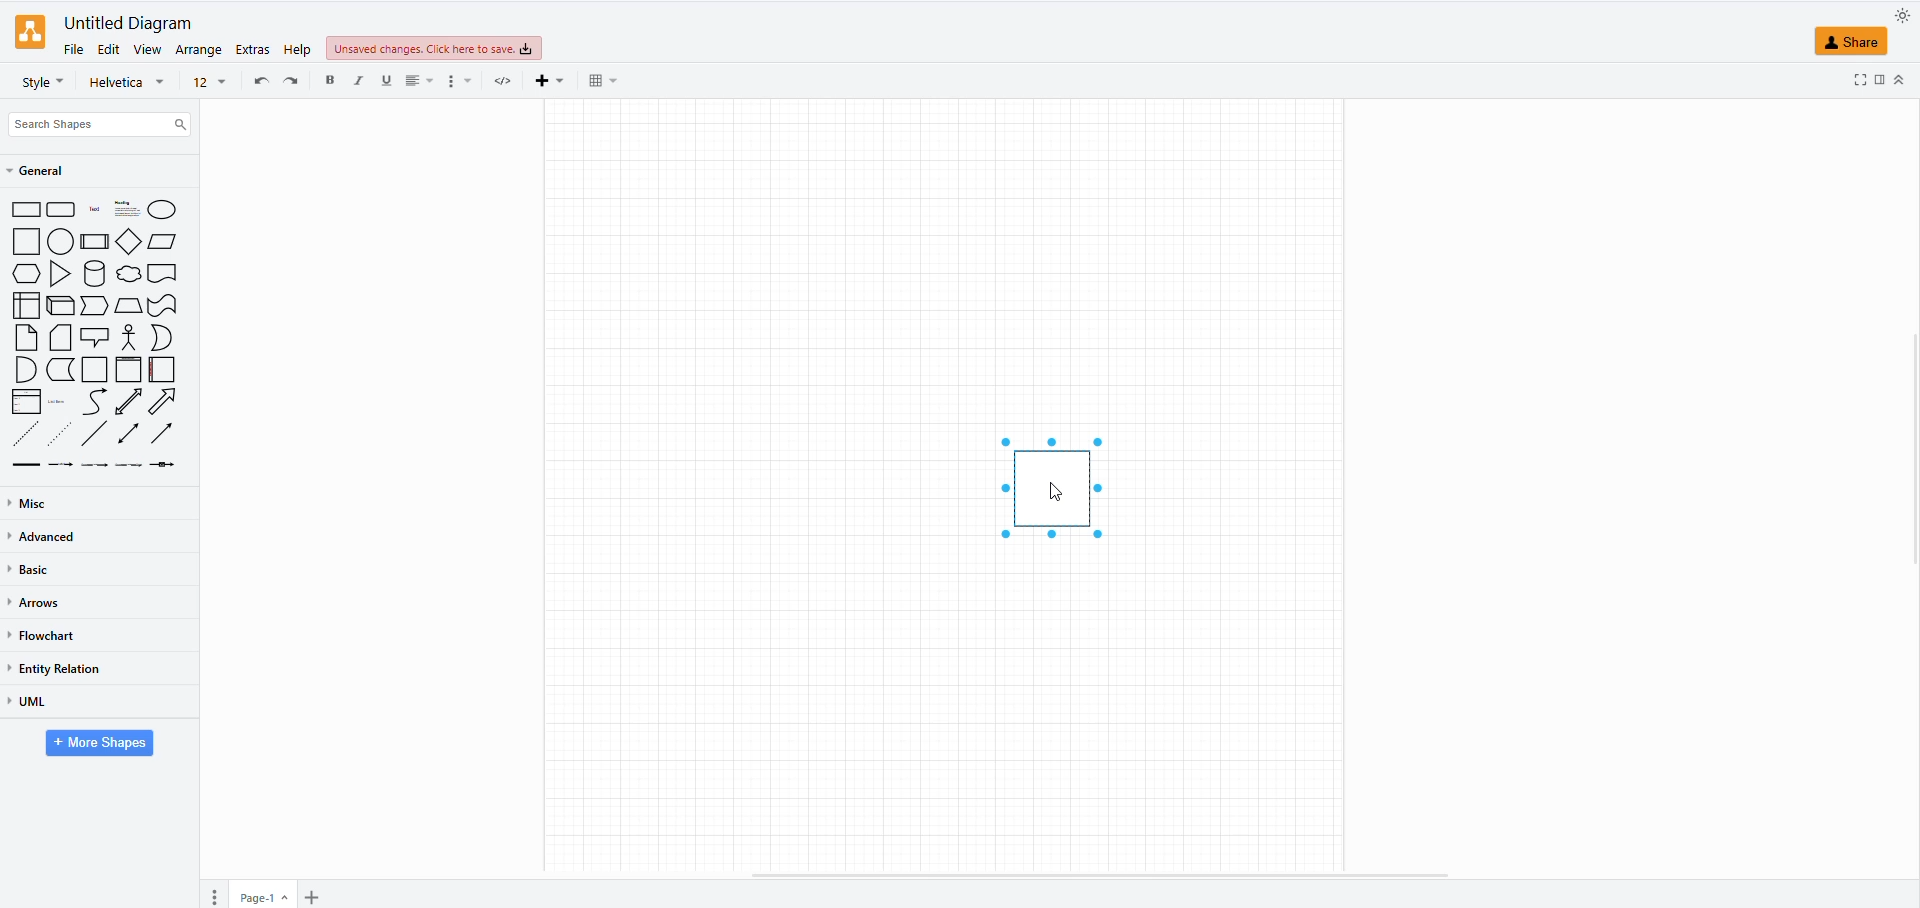 The image size is (1920, 908). What do you see at coordinates (96, 744) in the screenshot?
I see `more shapes` at bounding box center [96, 744].